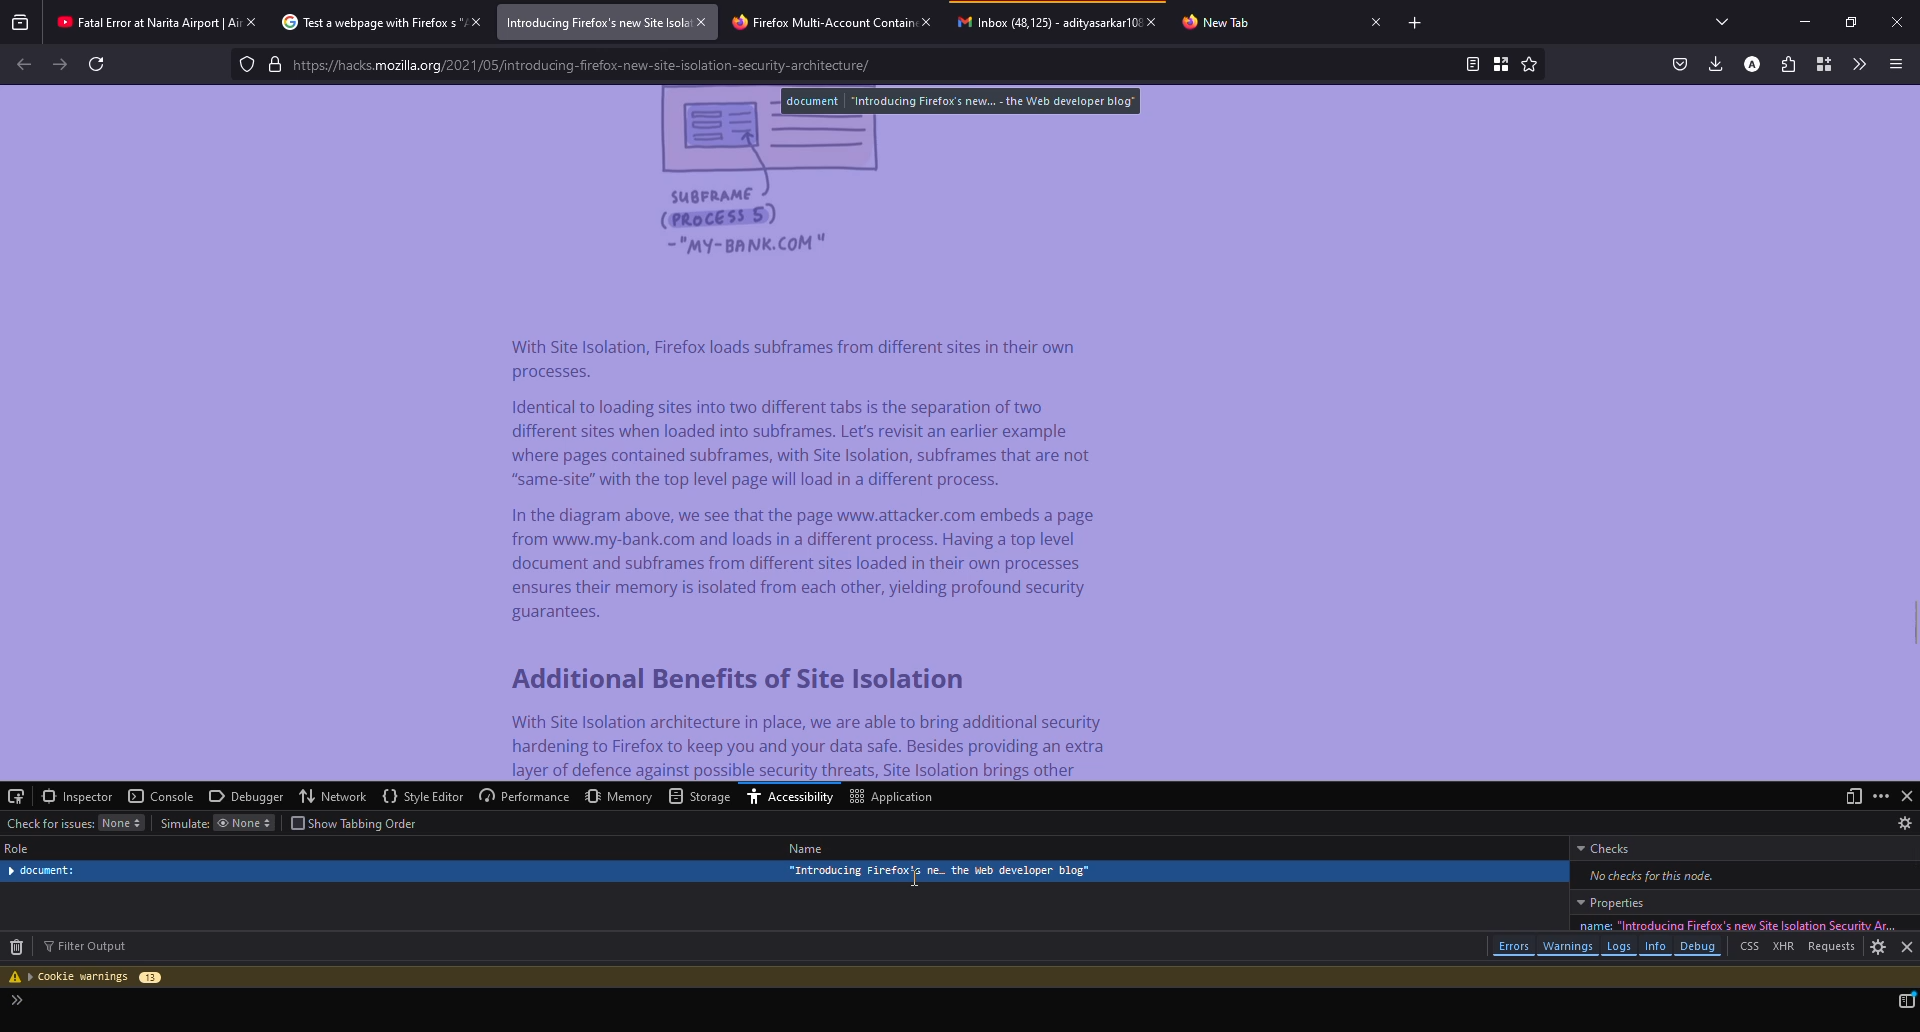  Describe the element at coordinates (1905, 823) in the screenshot. I see `settings` at that location.